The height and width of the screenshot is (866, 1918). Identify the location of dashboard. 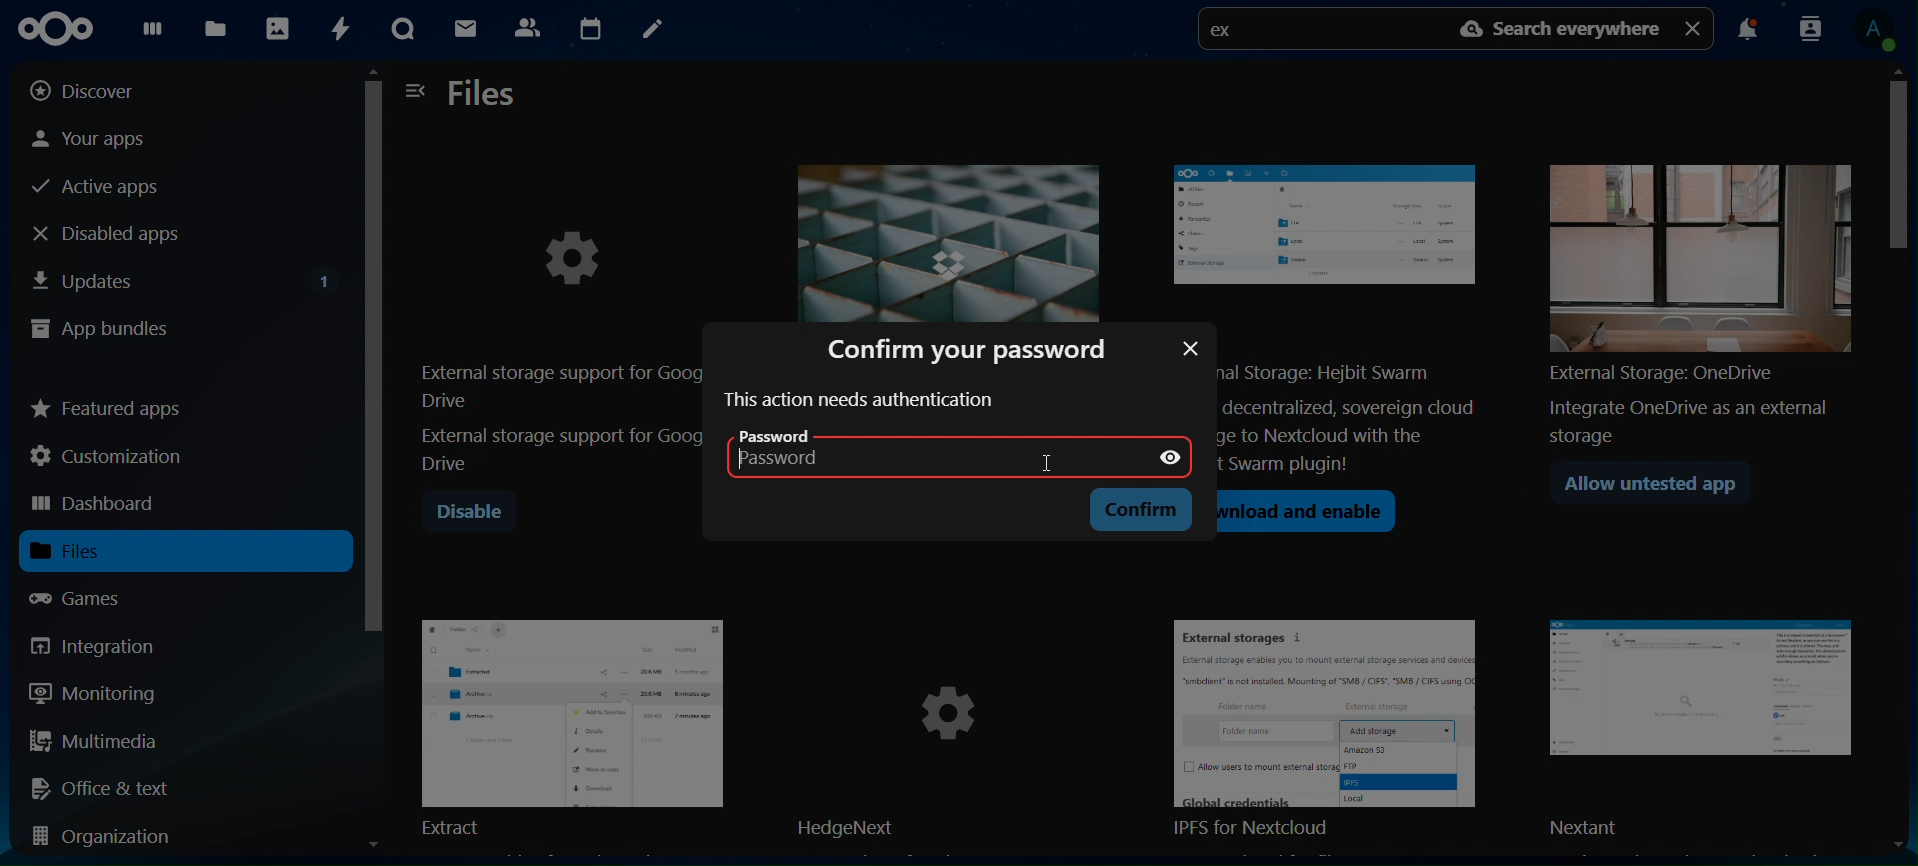
(152, 33).